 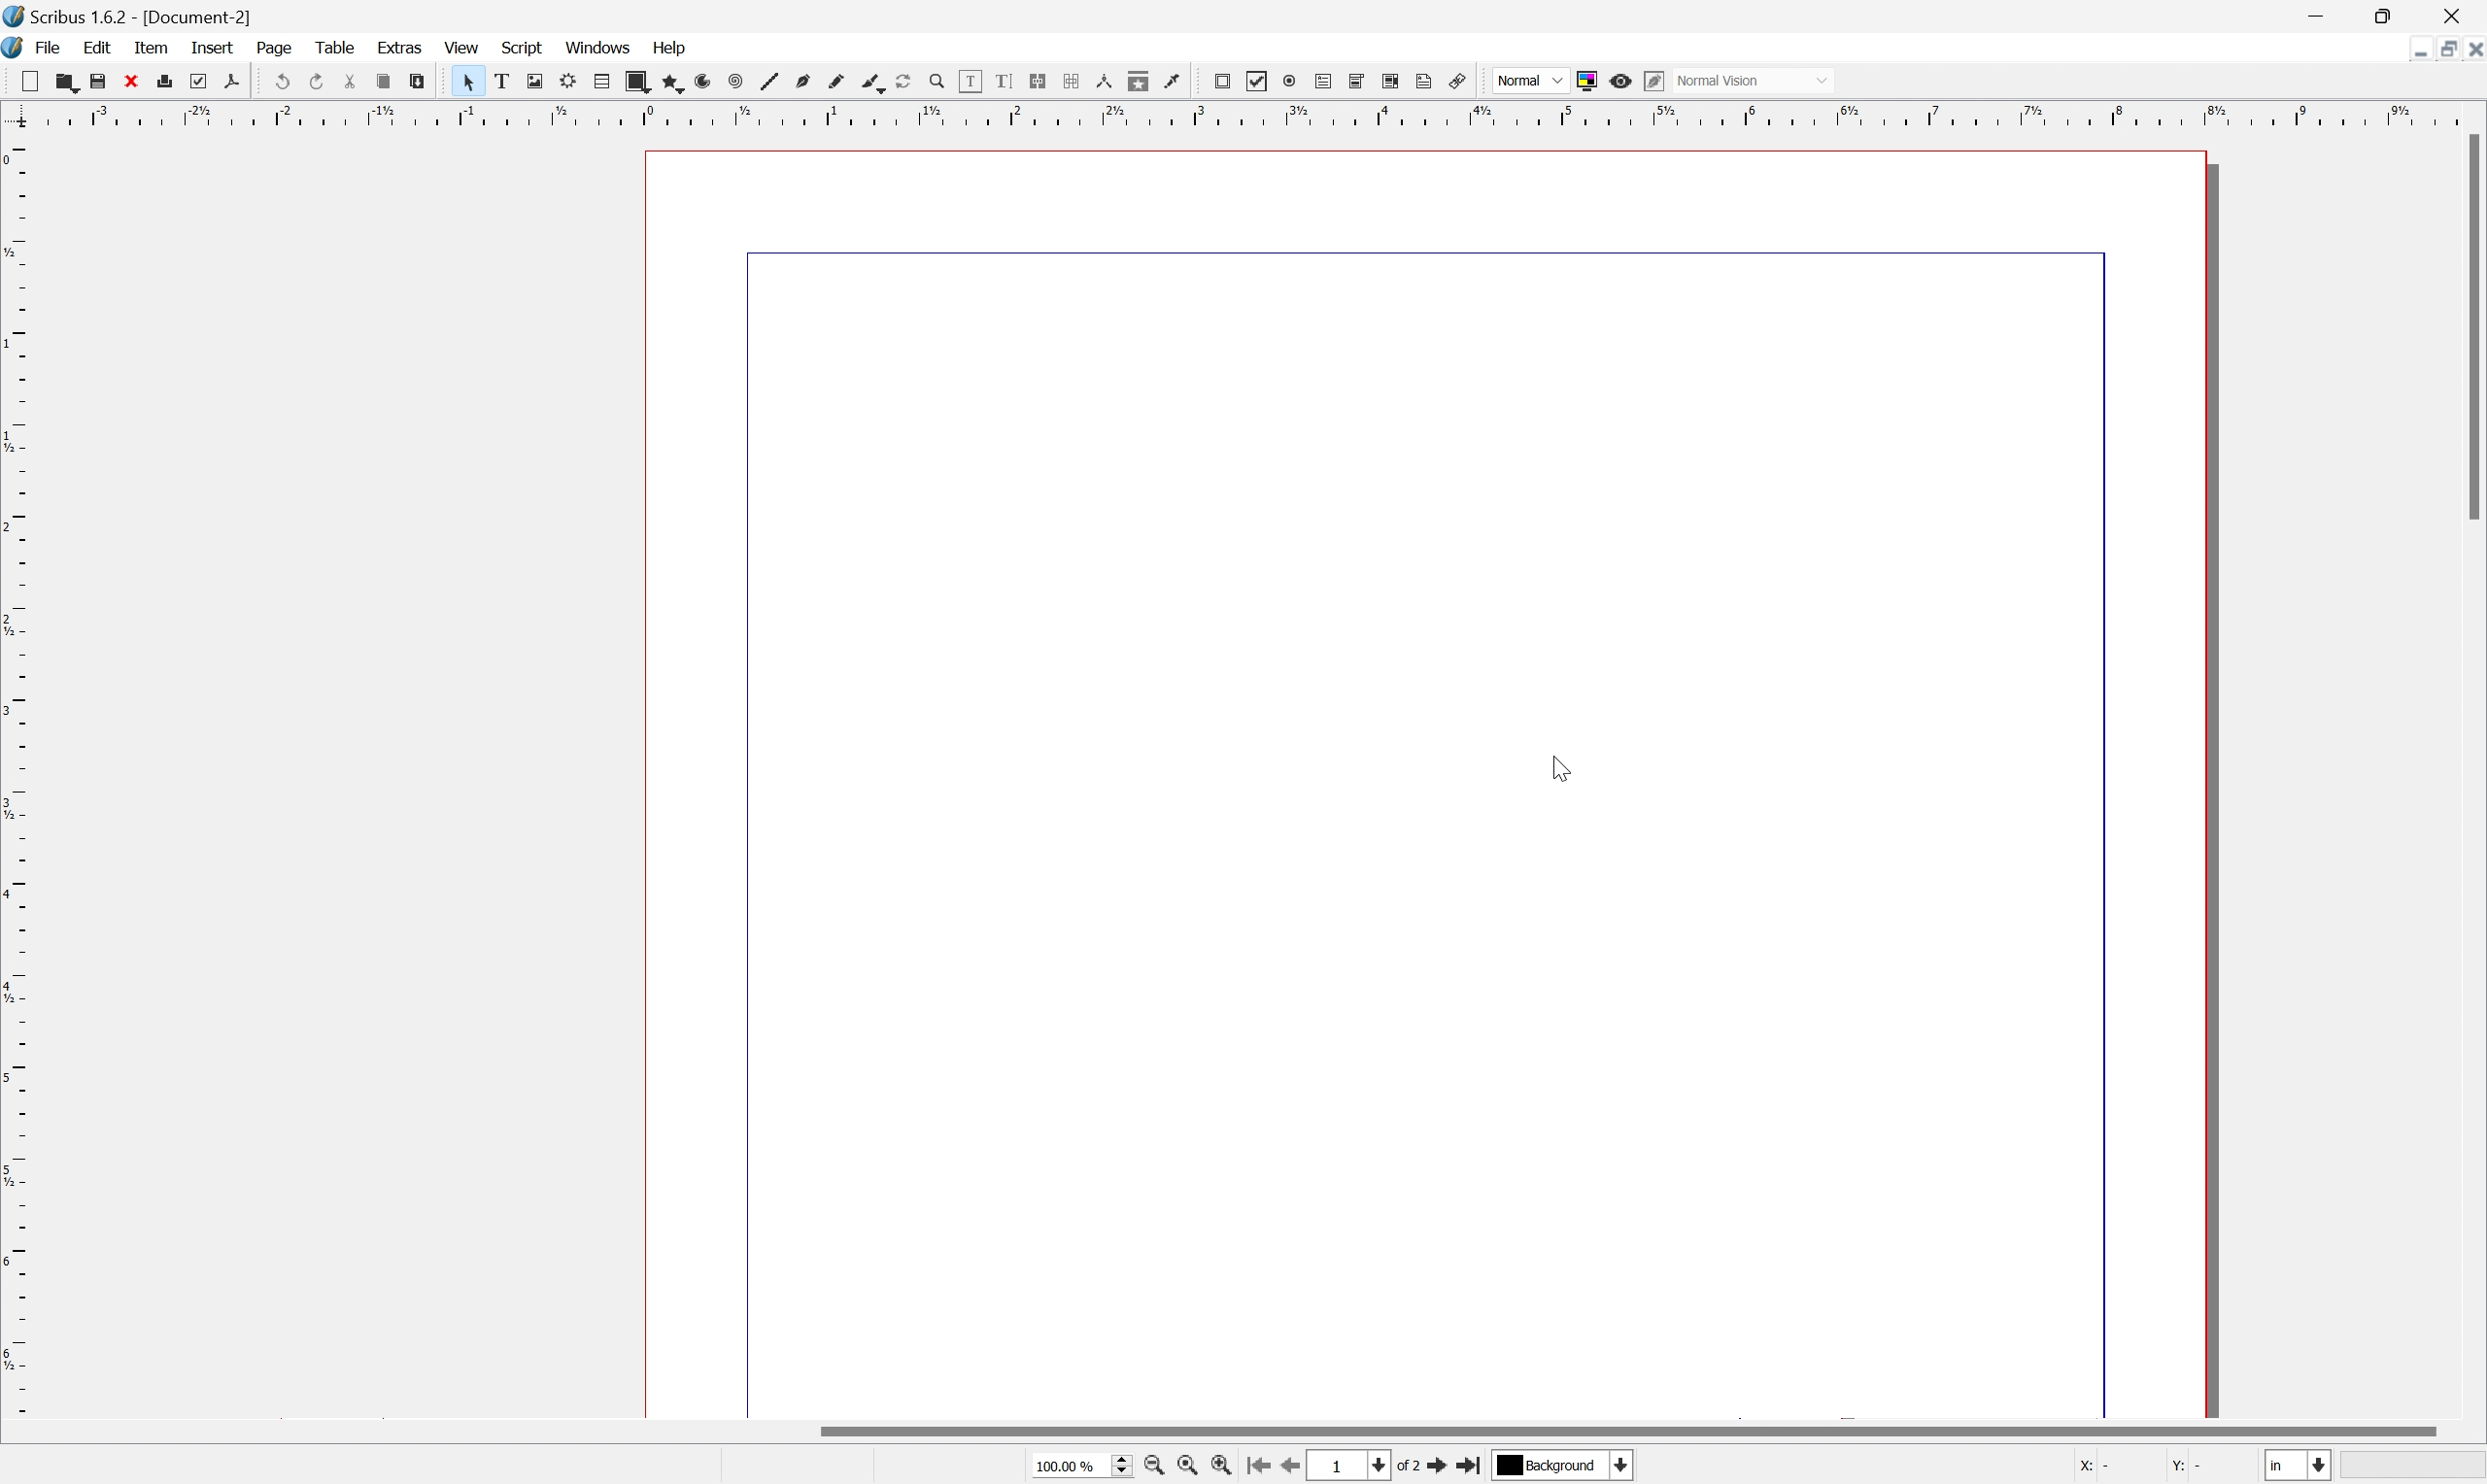 What do you see at coordinates (67, 83) in the screenshot?
I see `Open` at bounding box center [67, 83].